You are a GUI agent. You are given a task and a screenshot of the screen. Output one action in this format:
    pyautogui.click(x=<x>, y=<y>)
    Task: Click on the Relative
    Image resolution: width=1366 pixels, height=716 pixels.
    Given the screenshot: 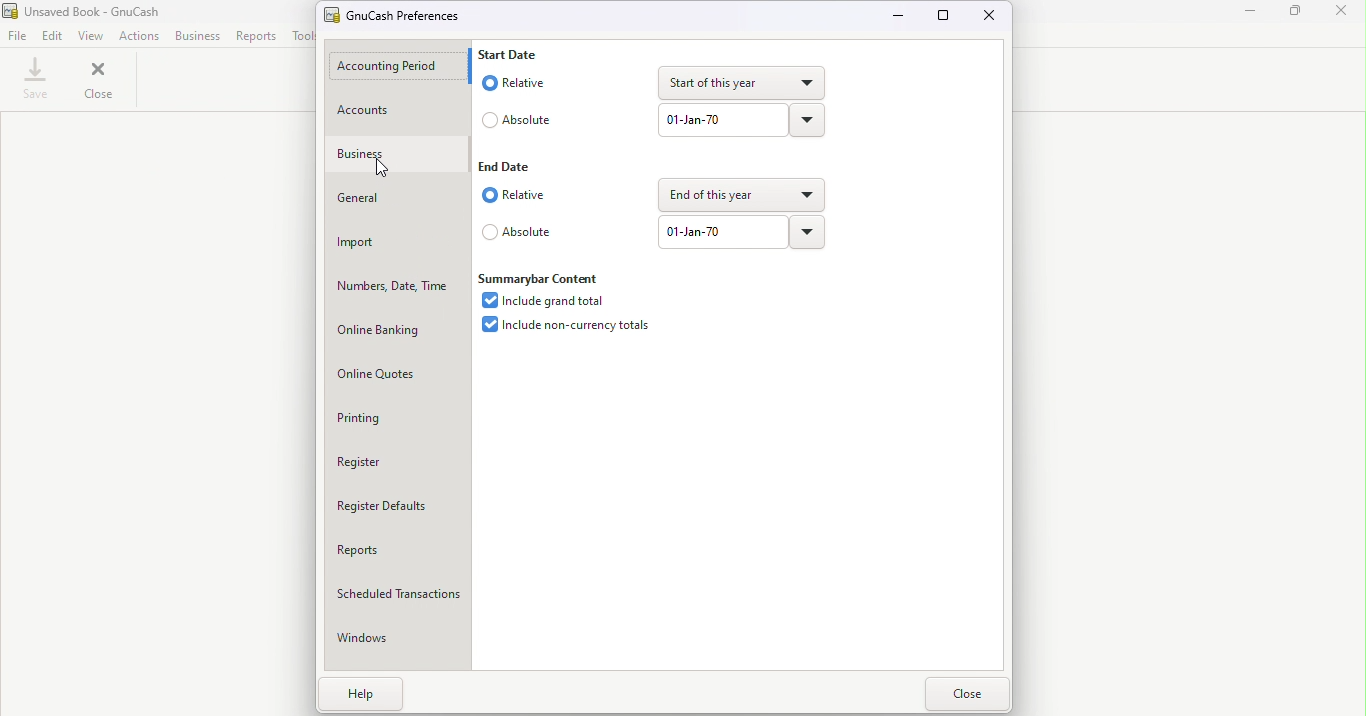 What is the action you would take?
    pyautogui.click(x=512, y=197)
    